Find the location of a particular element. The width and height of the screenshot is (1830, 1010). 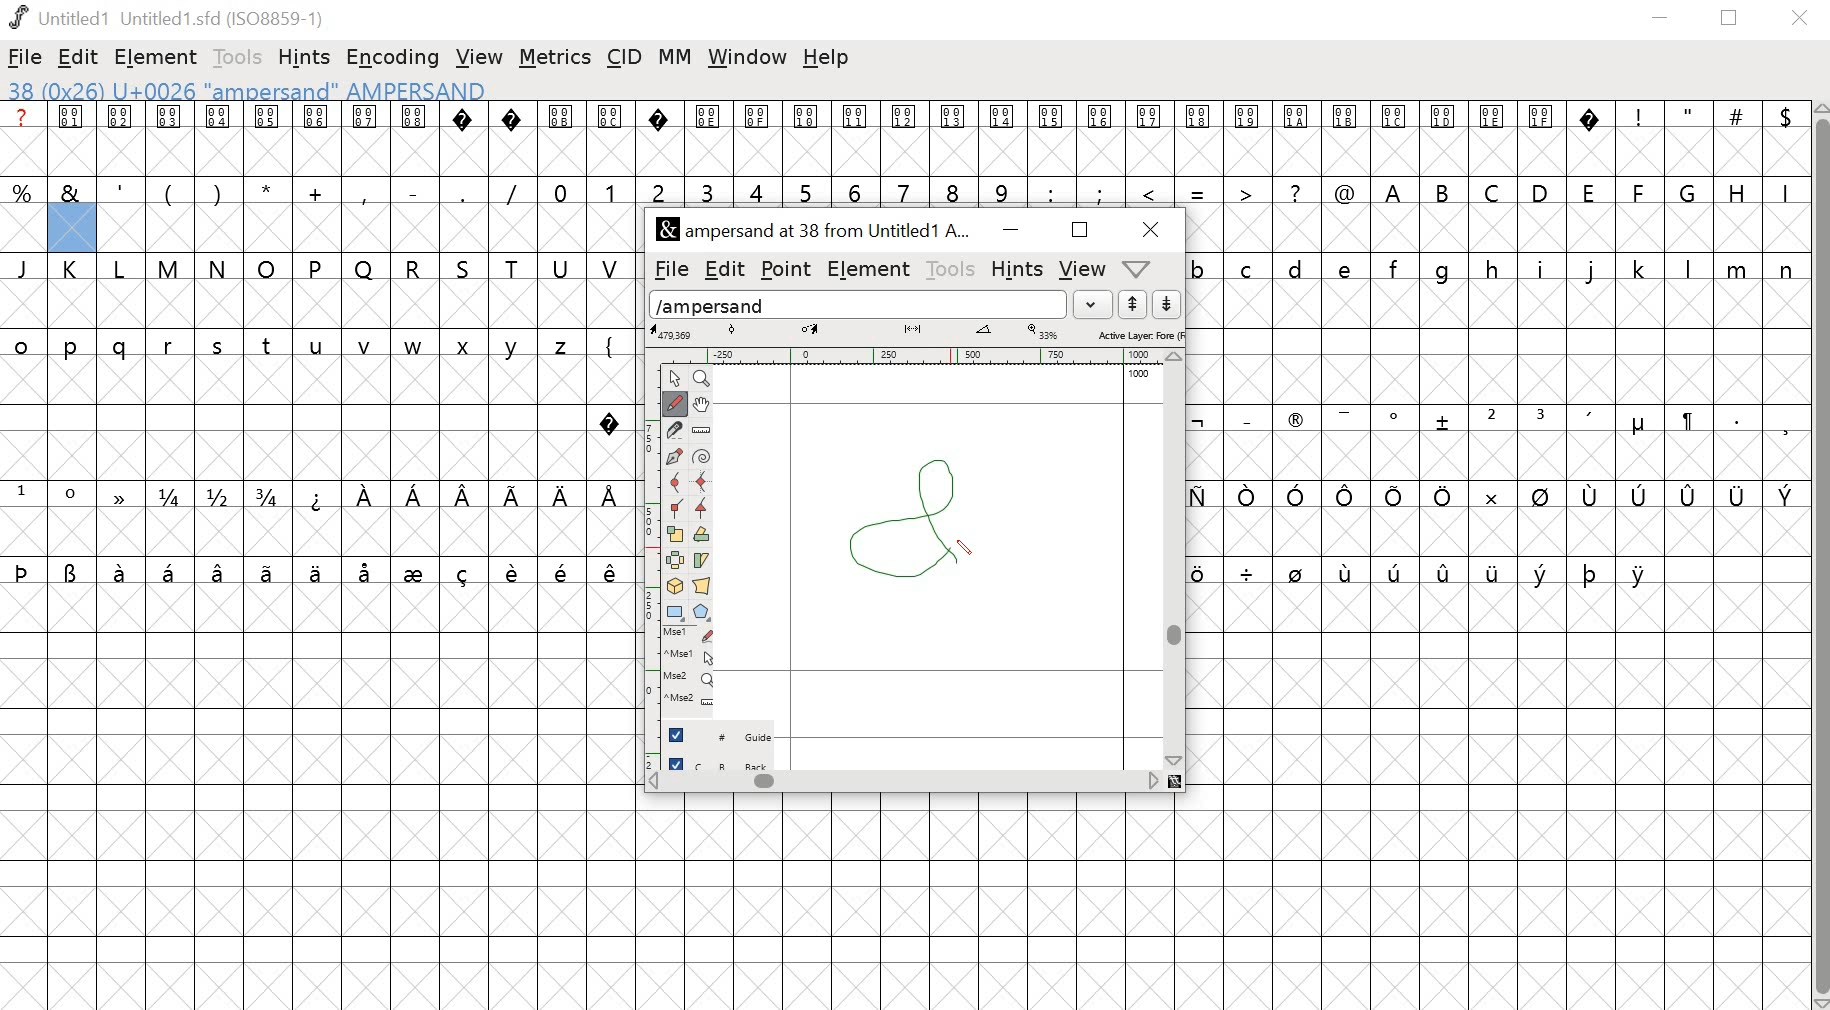

0005 is located at coordinates (266, 139).